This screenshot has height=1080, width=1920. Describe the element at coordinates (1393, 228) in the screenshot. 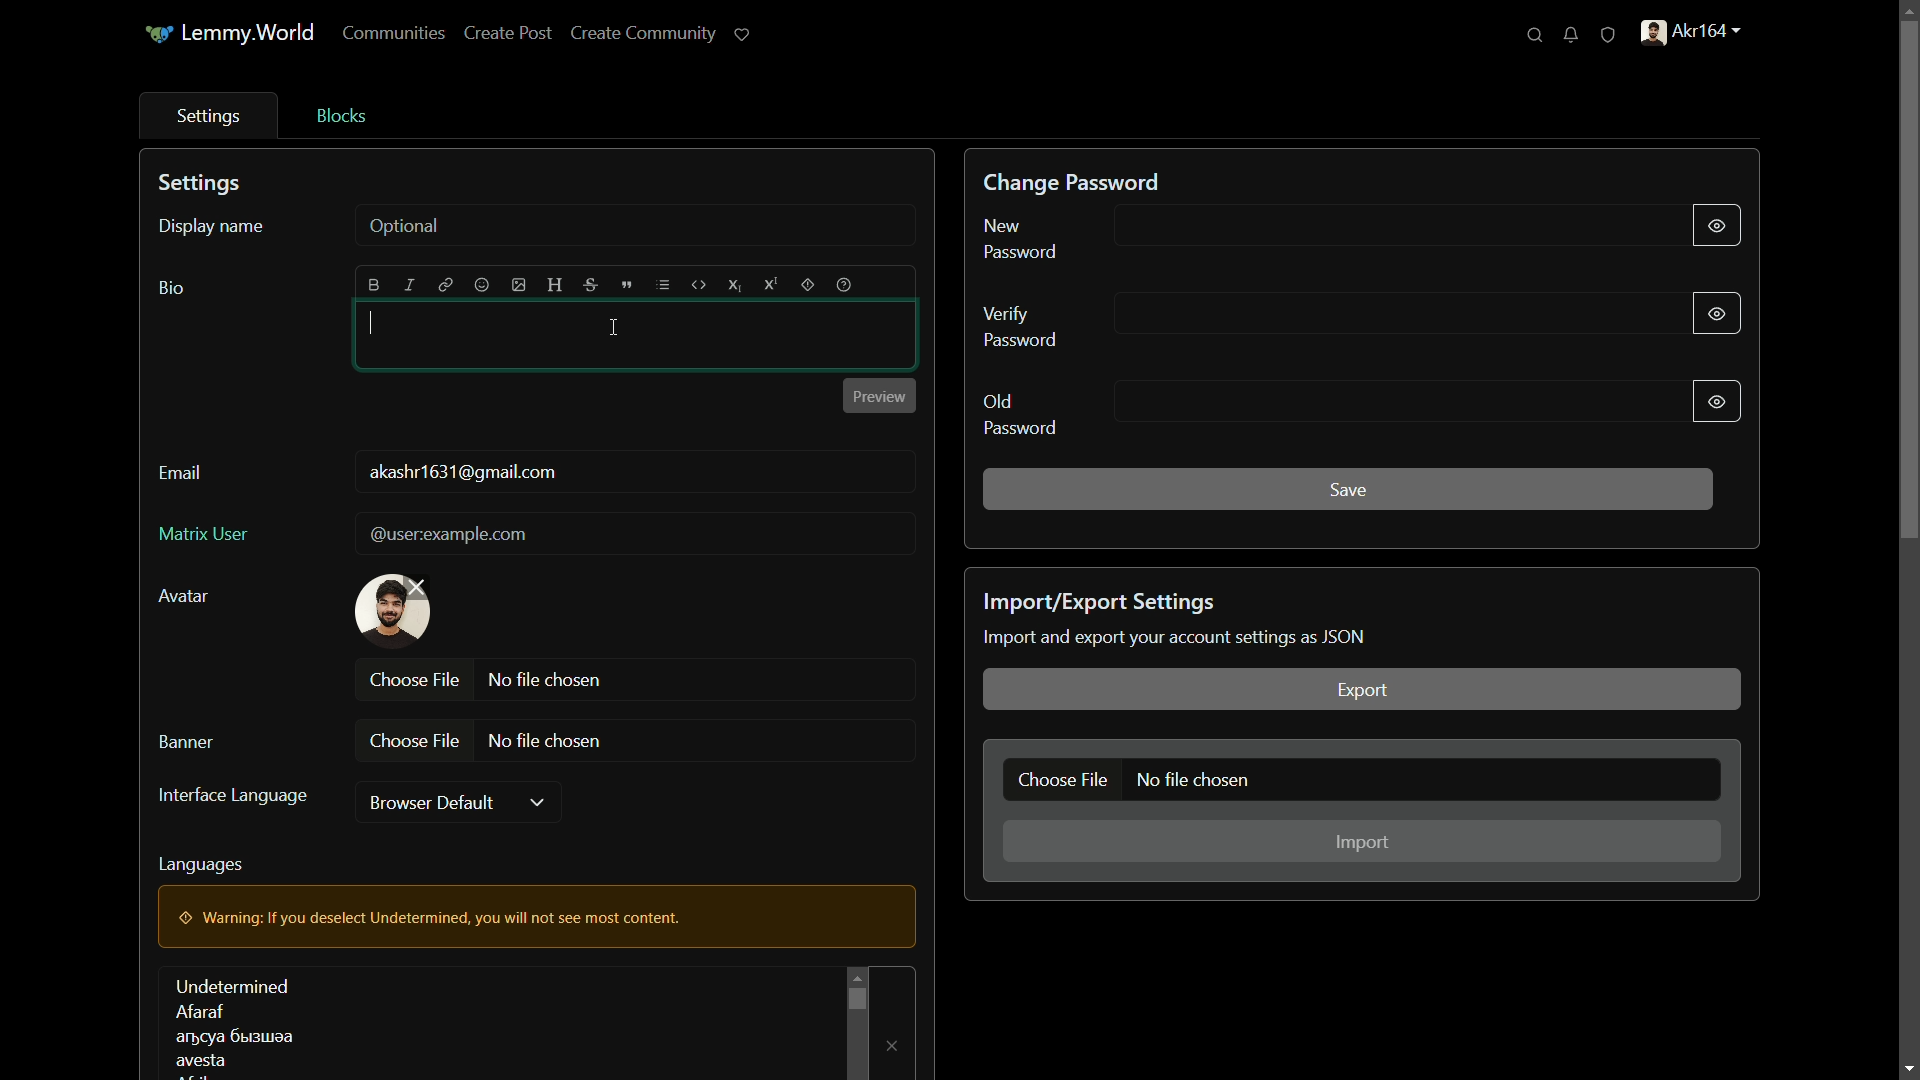

I see `new password input line` at that location.